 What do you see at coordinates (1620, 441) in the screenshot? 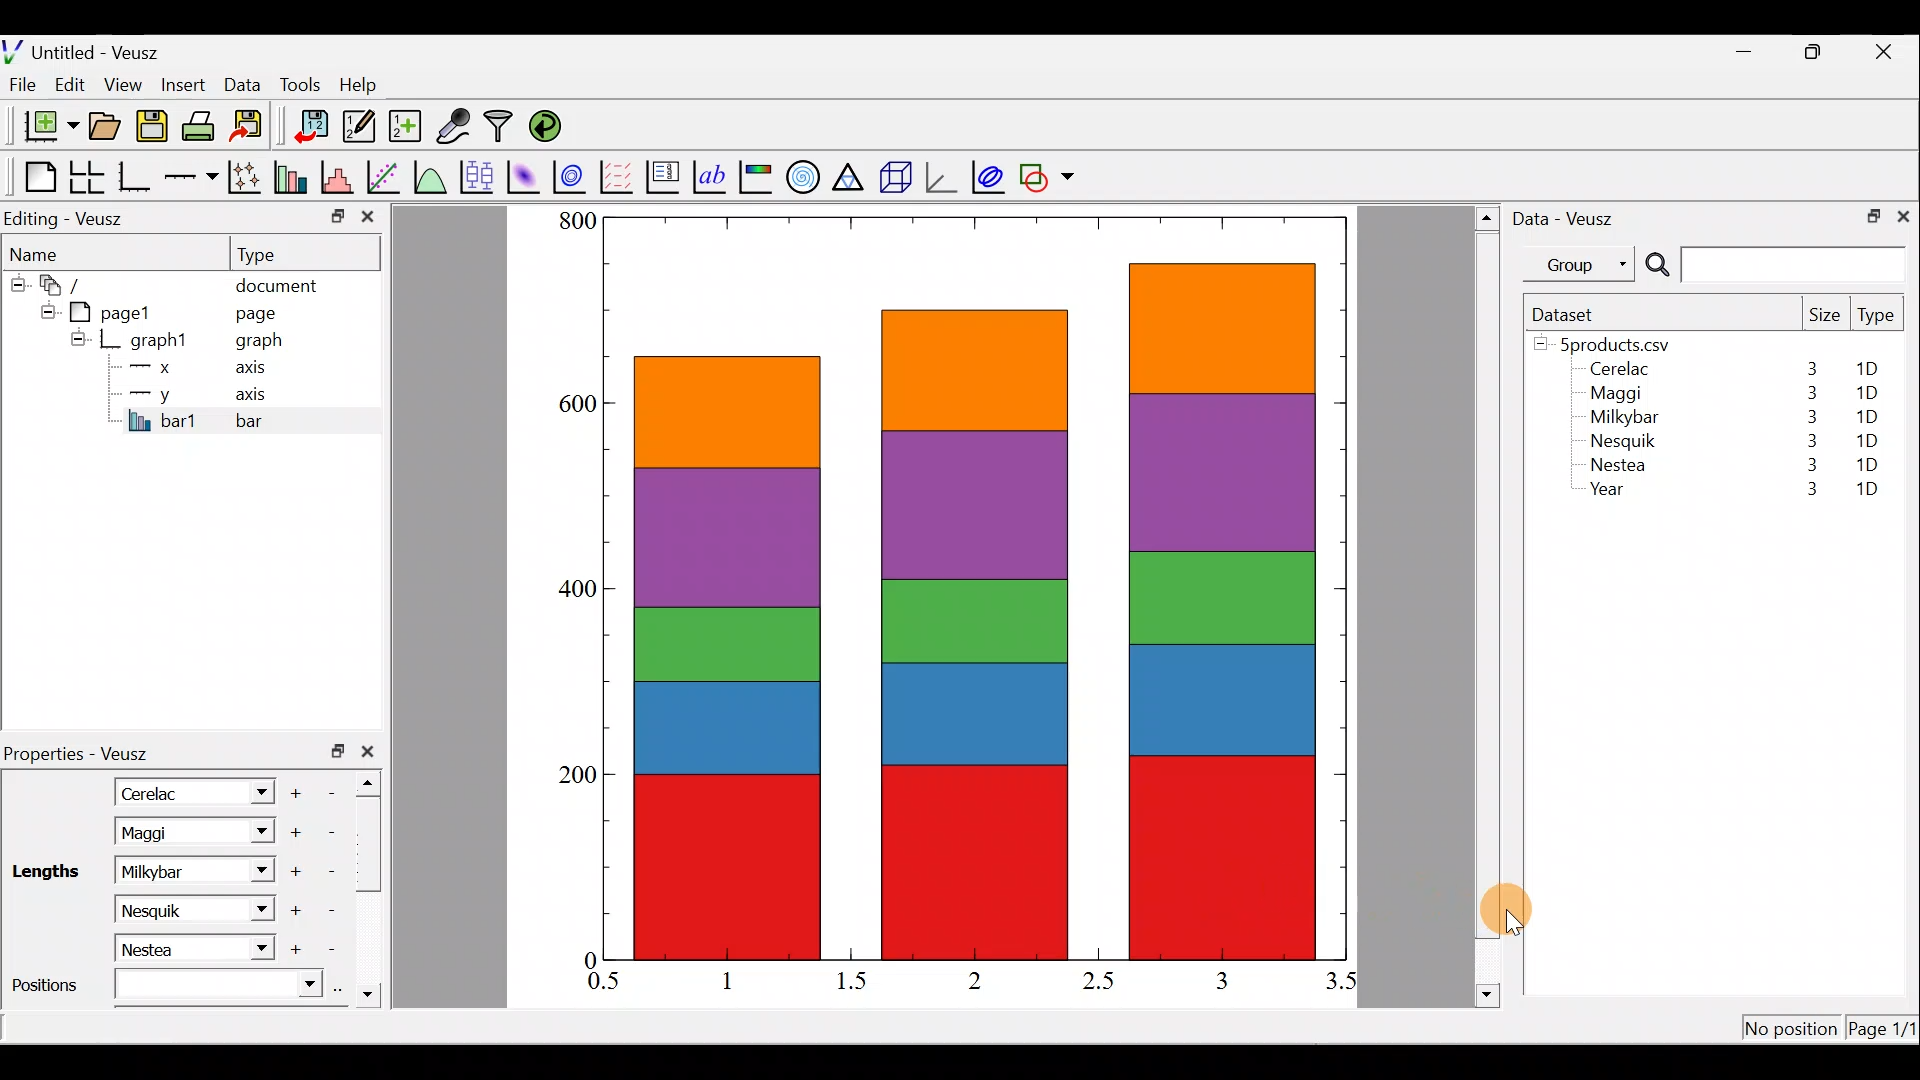
I see `Nesquik` at bounding box center [1620, 441].